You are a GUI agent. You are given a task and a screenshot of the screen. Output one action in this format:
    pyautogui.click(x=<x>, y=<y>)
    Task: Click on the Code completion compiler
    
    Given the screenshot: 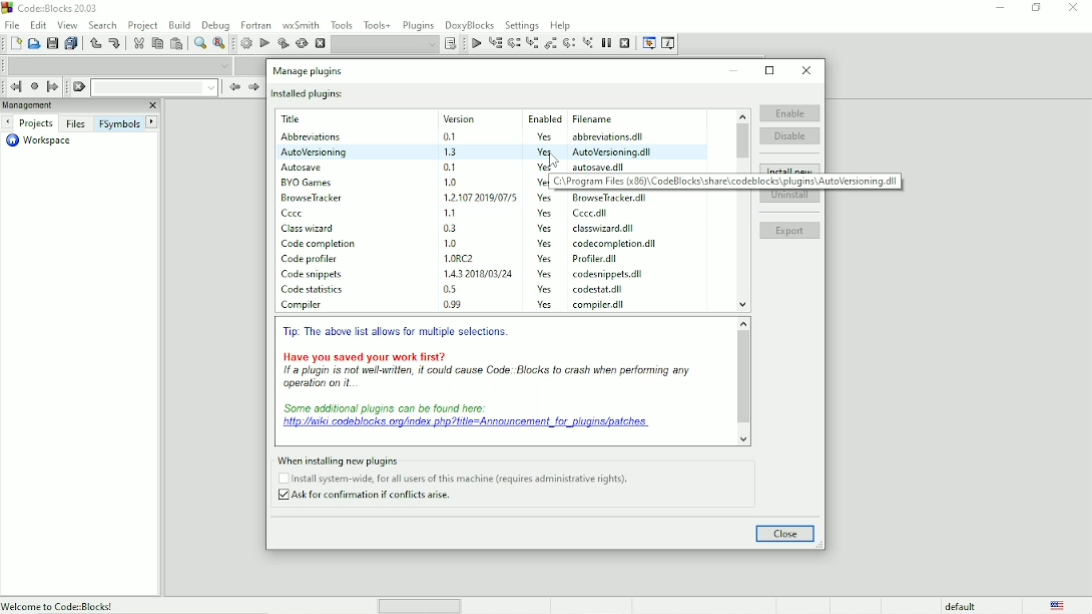 What is the action you would take?
    pyautogui.click(x=120, y=65)
    